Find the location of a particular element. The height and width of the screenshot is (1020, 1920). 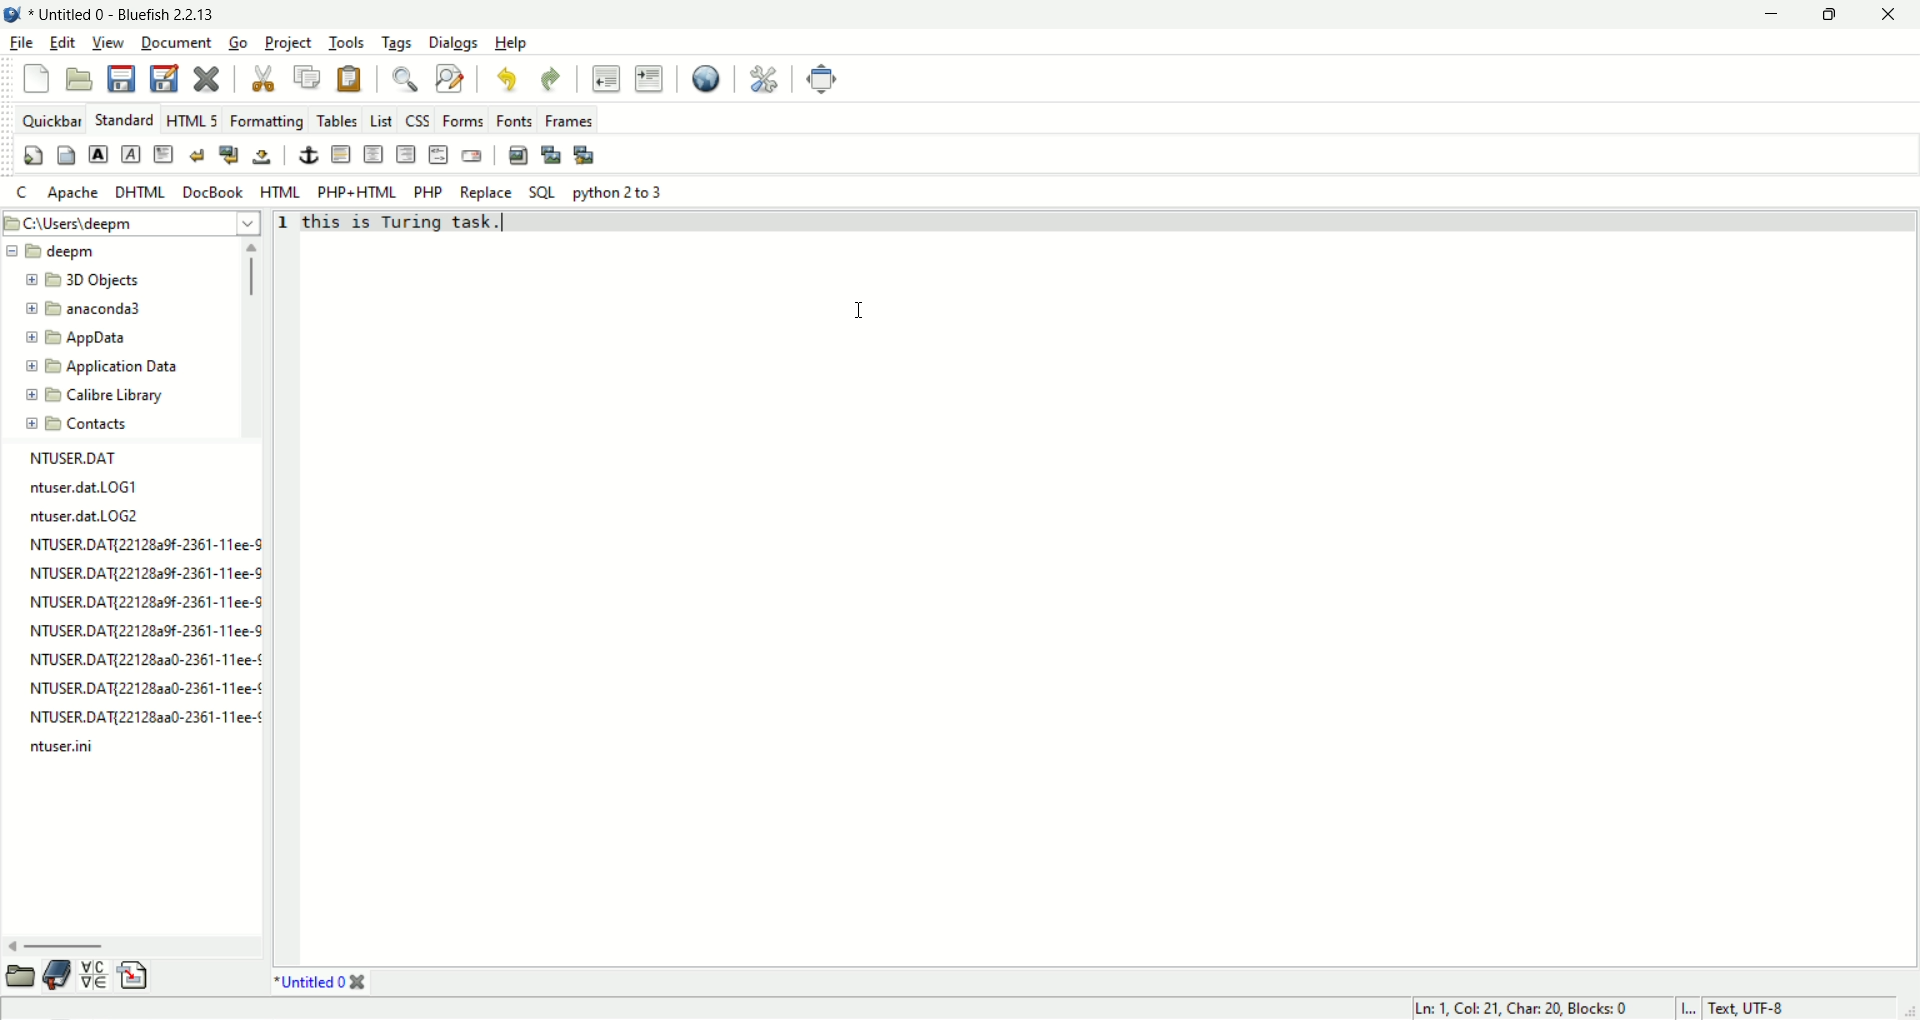

Ln: 1, Col: 21, Char: 20, Blocks: 0 is located at coordinates (1518, 1005).